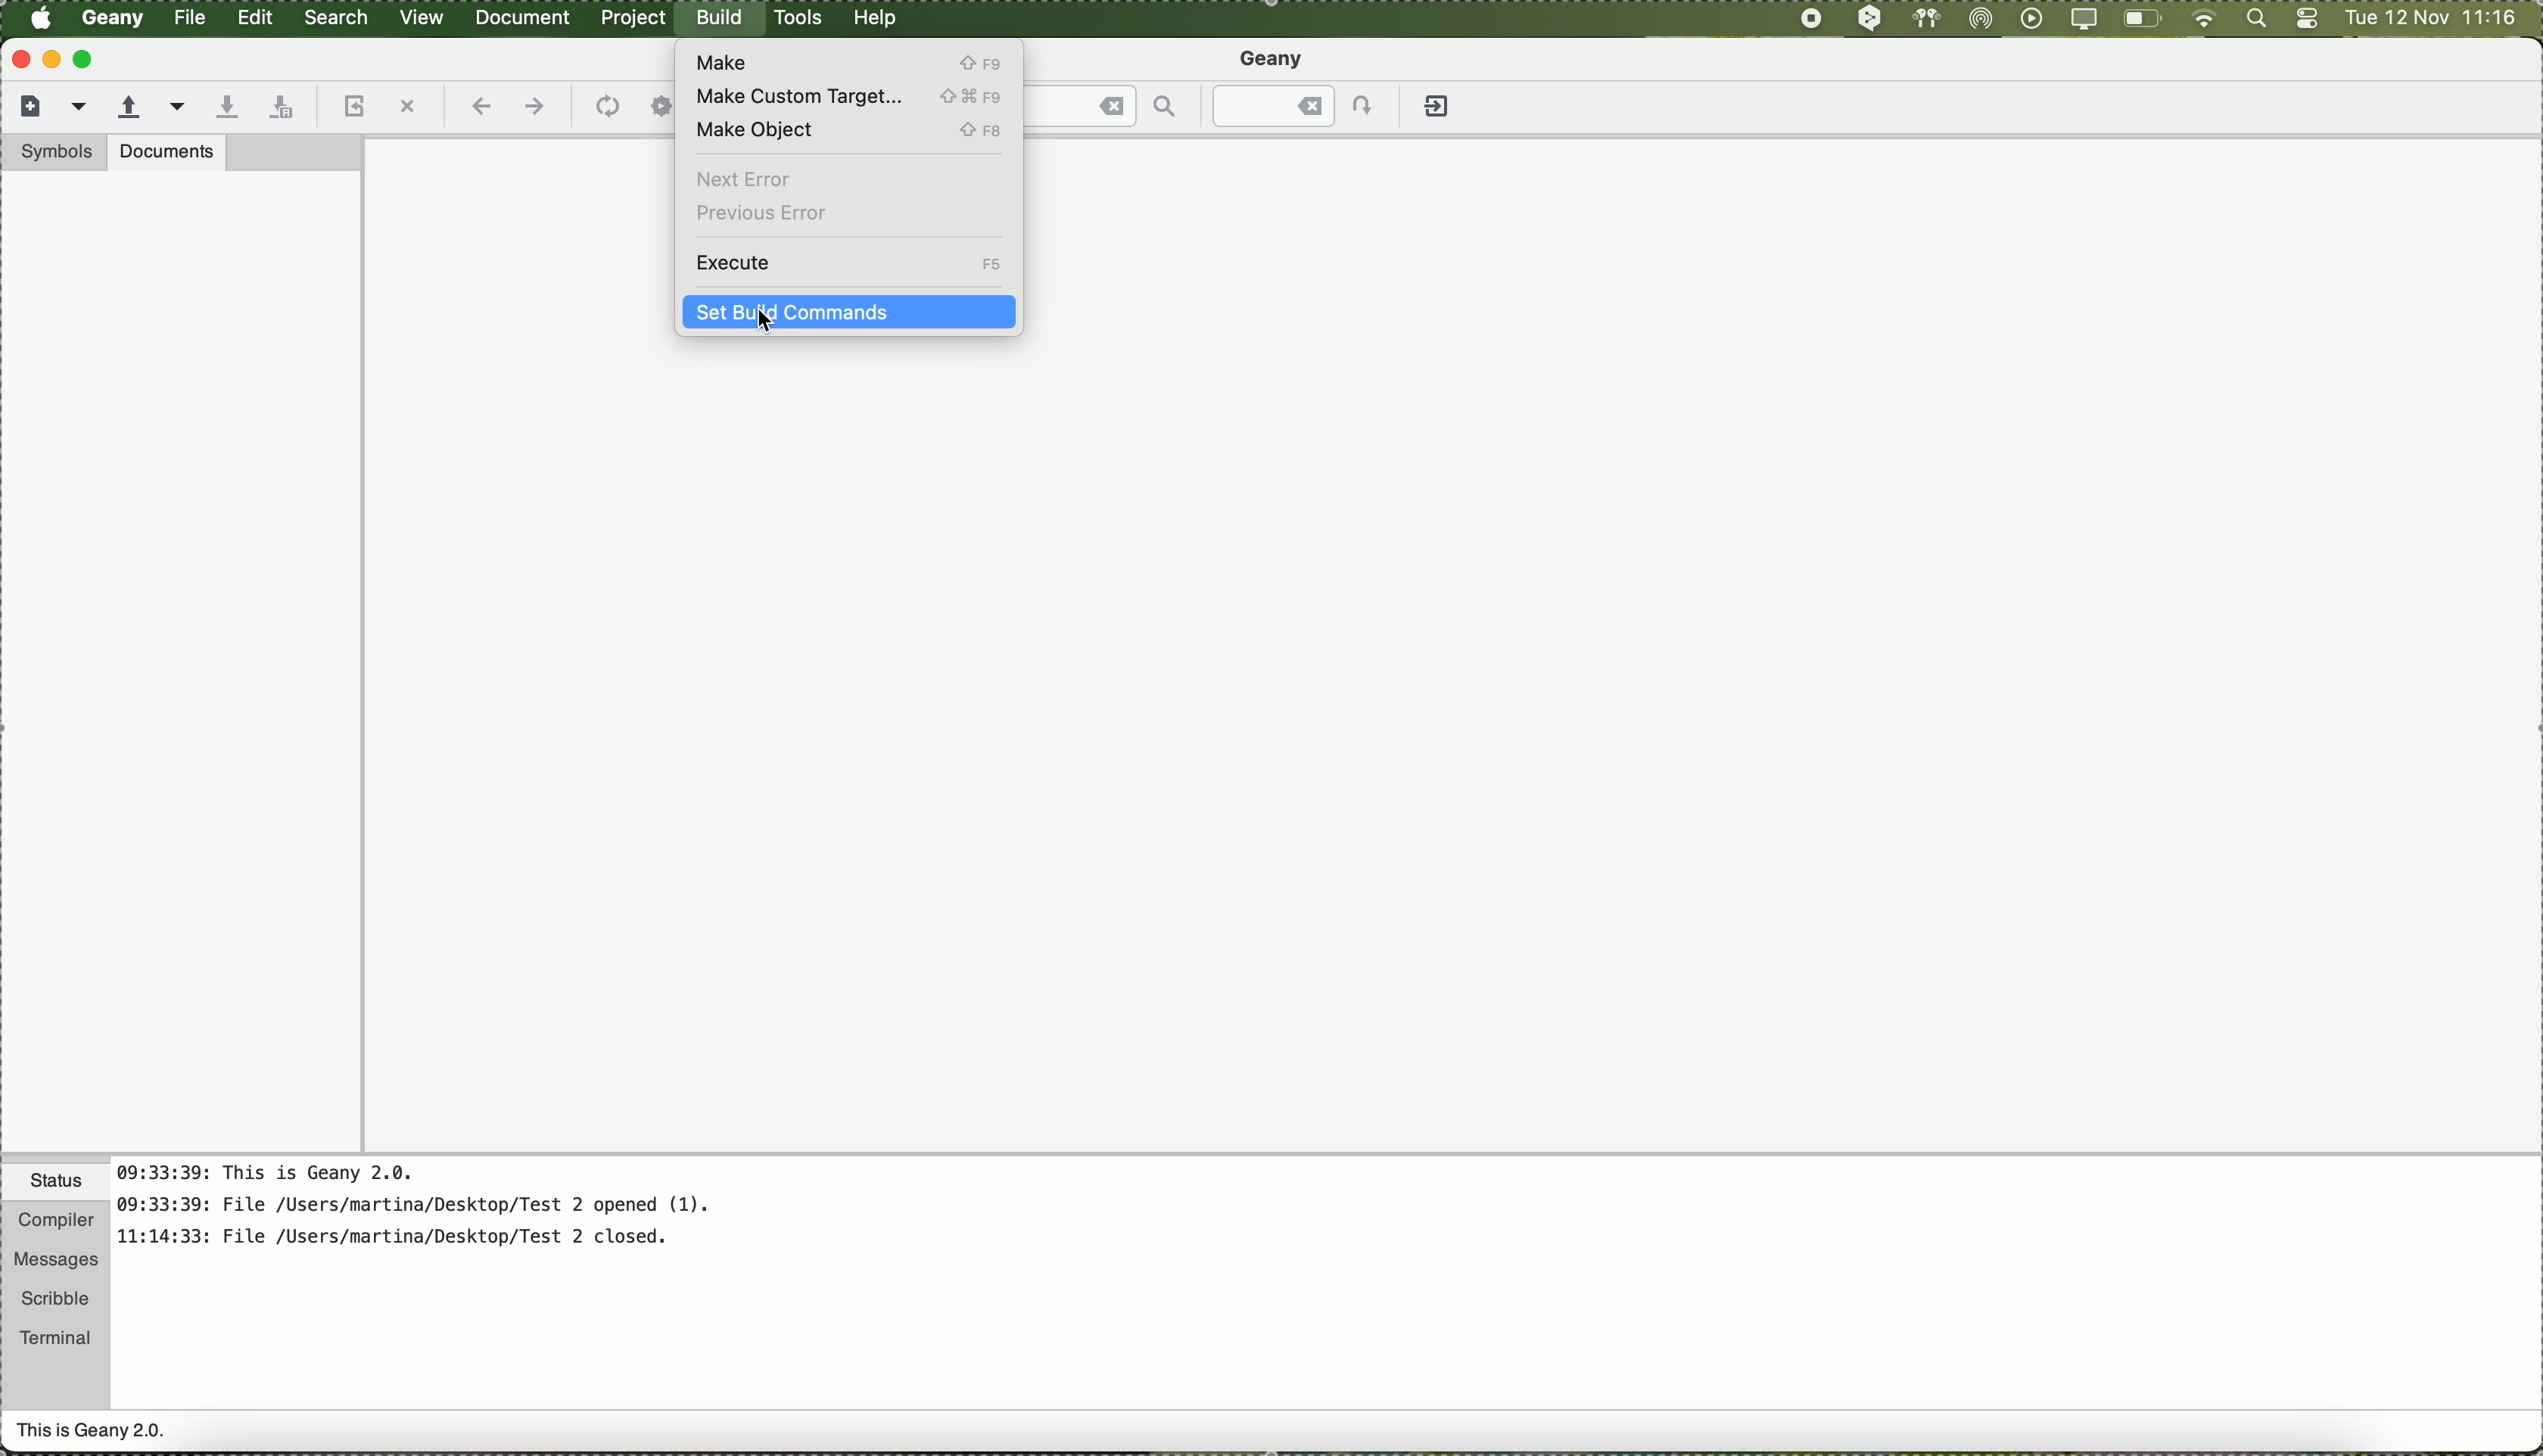  I want to click on make custom target, so click(849, 98).